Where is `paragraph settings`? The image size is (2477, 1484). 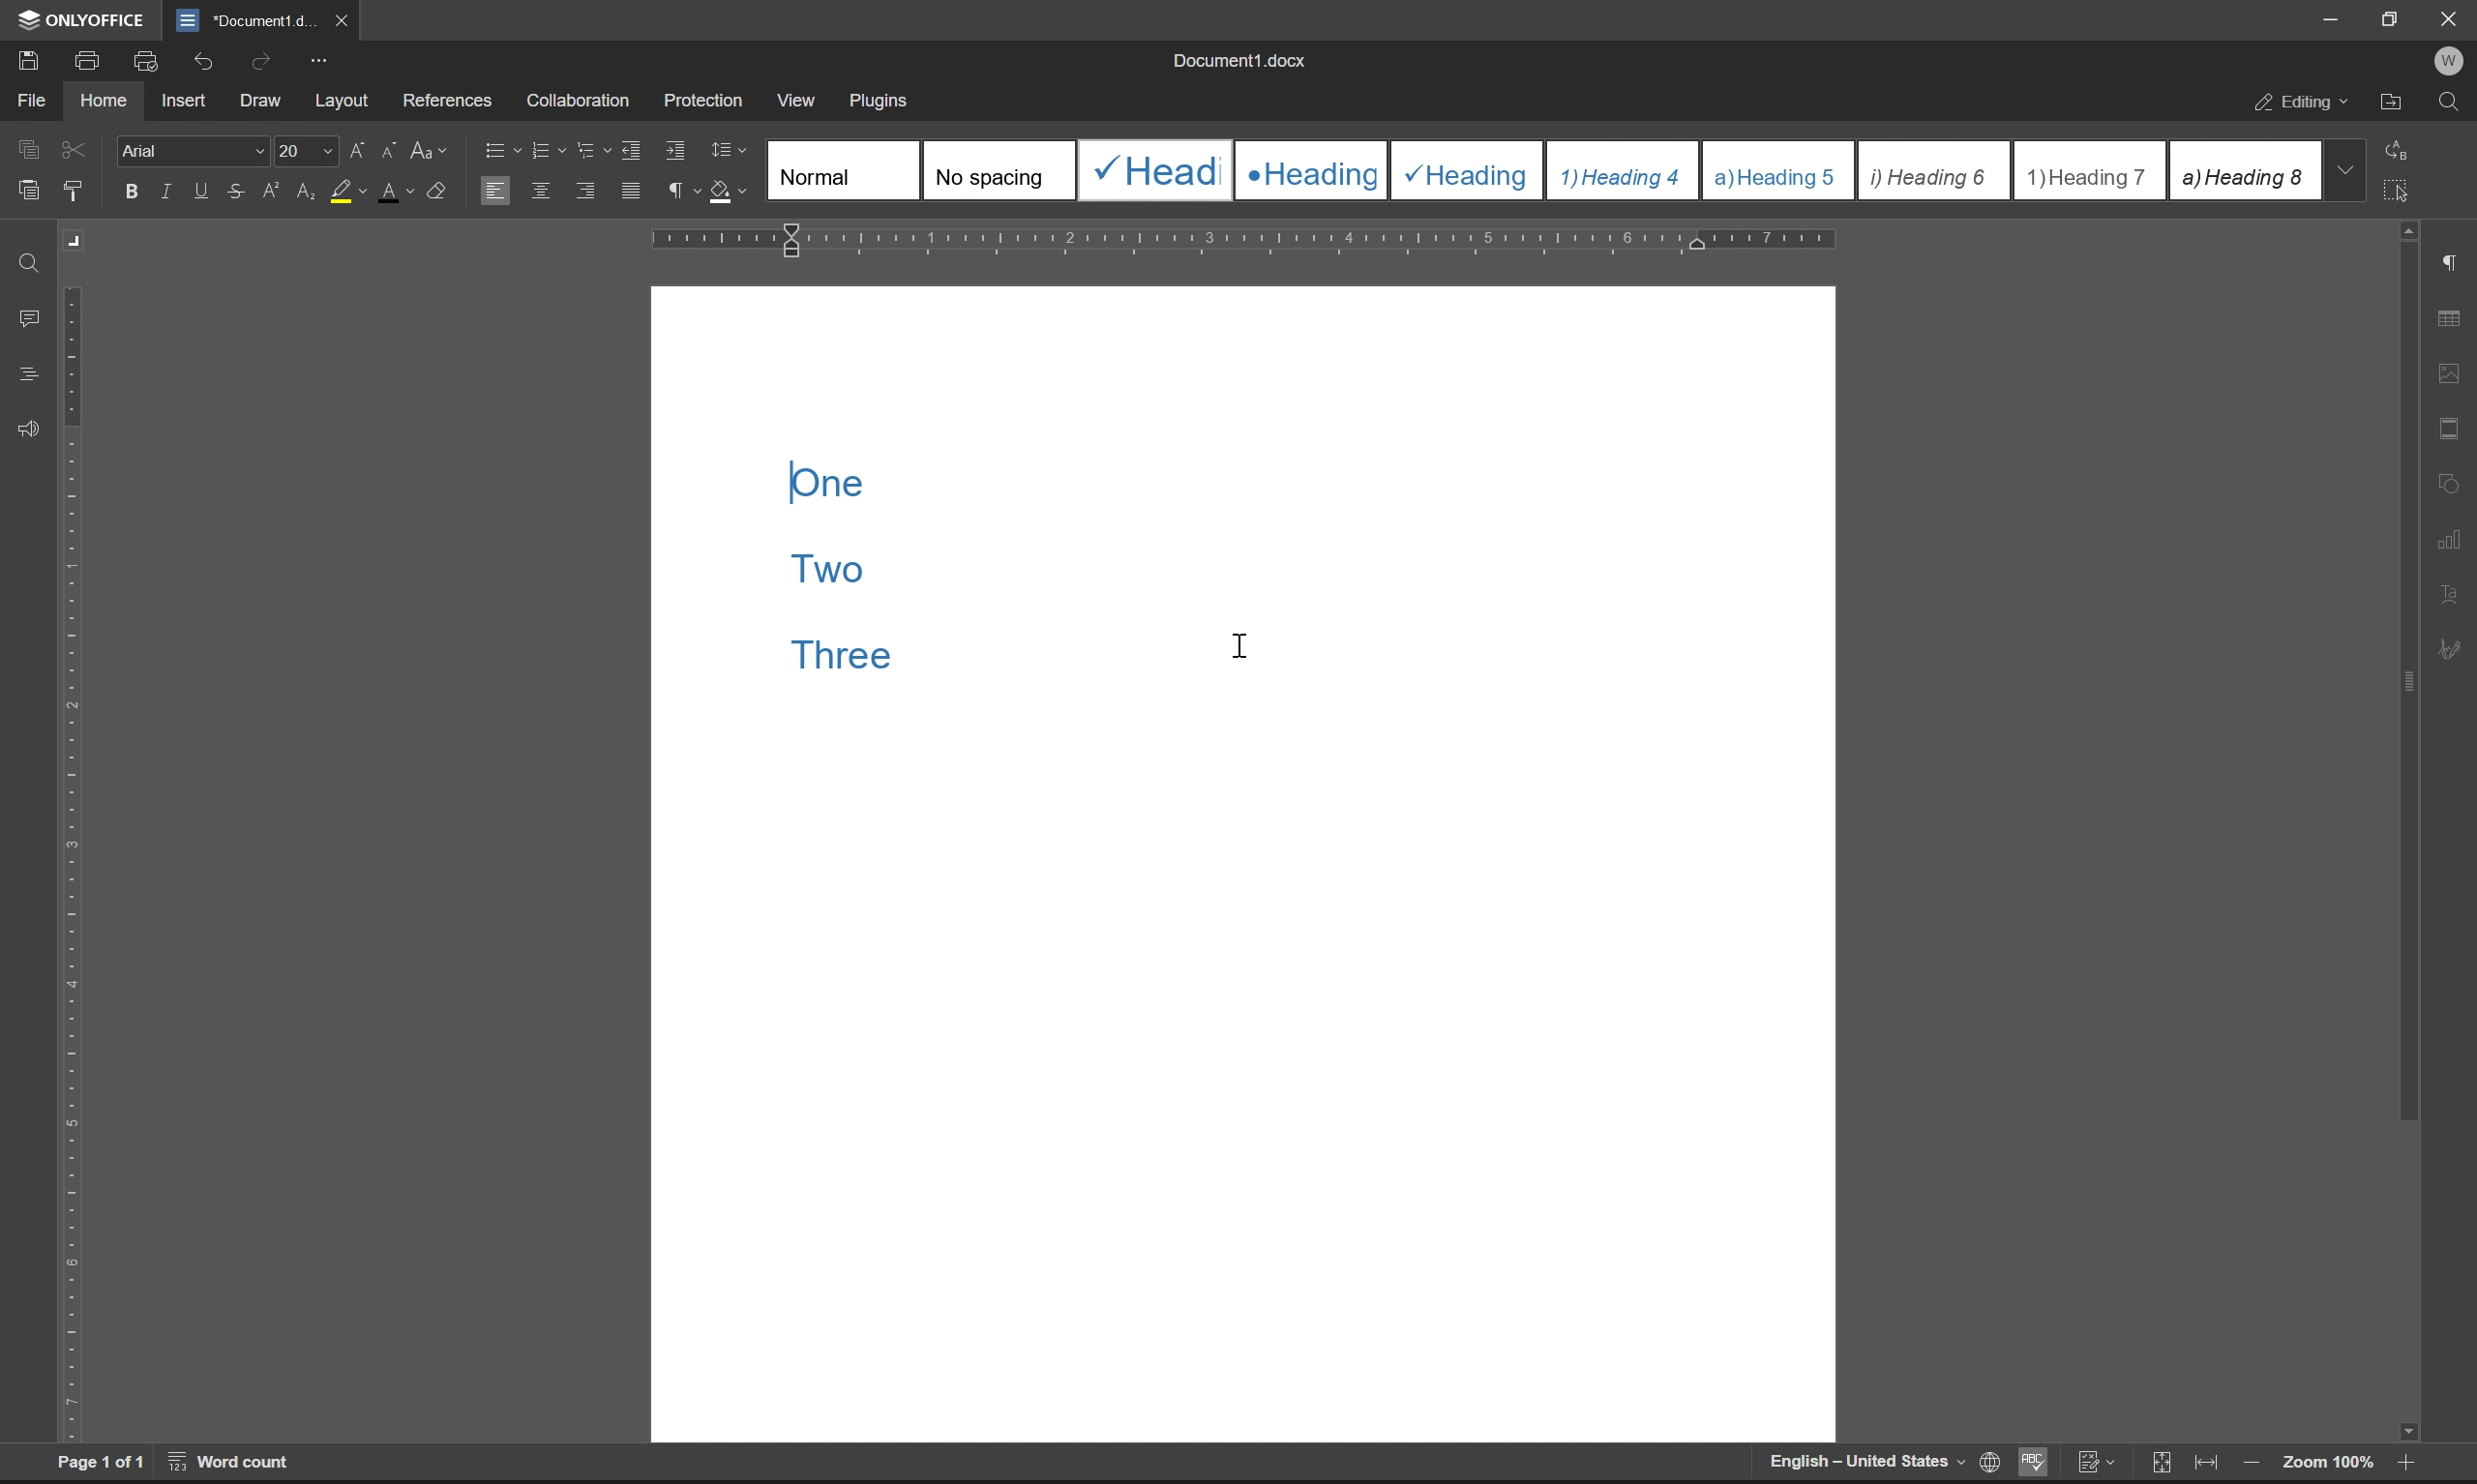
paragraph settings is located at coordinates (2449, 263).